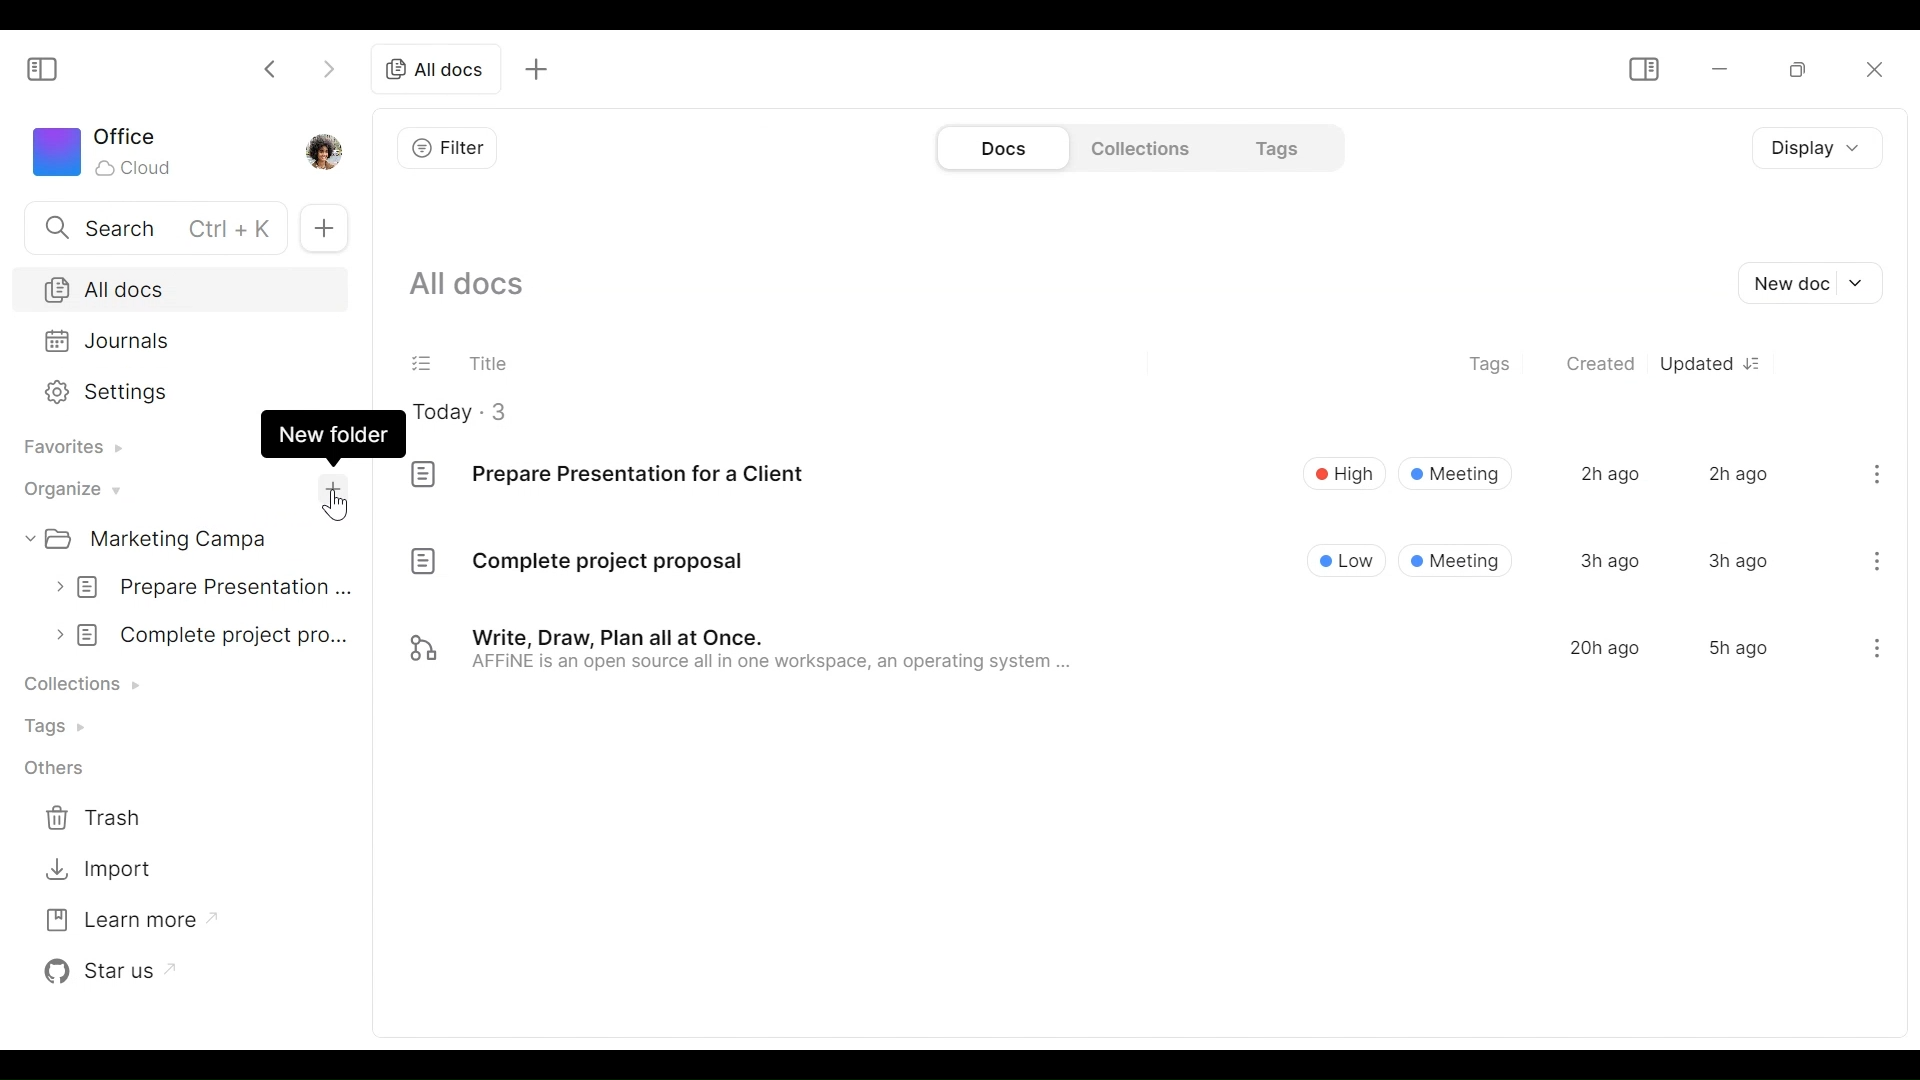 The image size is (1920, 1080). What do you see at coordinates (341, 508) in the screenshot?
I see `cursor pointer` at bounding box center [341, 508].